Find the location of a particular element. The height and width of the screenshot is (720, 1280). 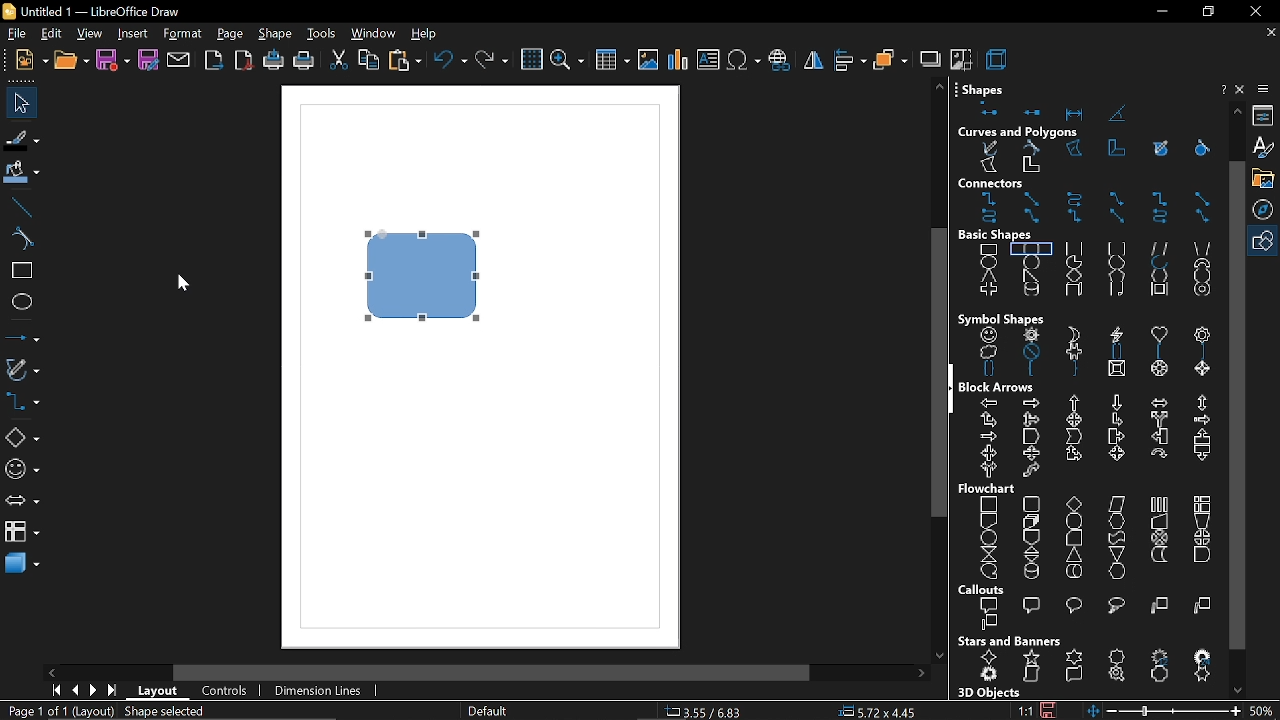

symbol shapes is located at coordinates (22, 470).